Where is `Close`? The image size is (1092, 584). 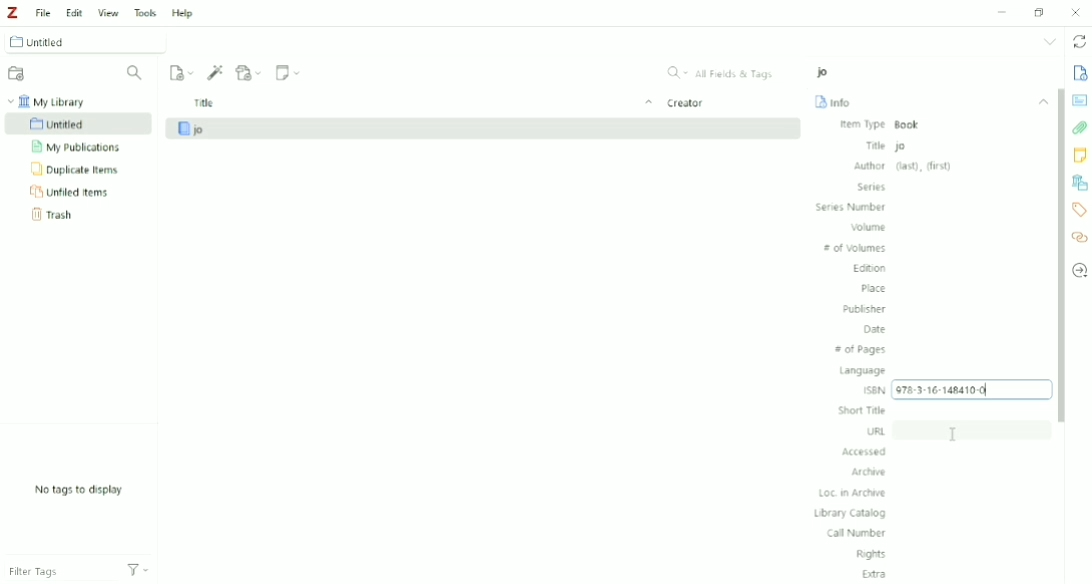
Close is located at coordinates (1074, 12).